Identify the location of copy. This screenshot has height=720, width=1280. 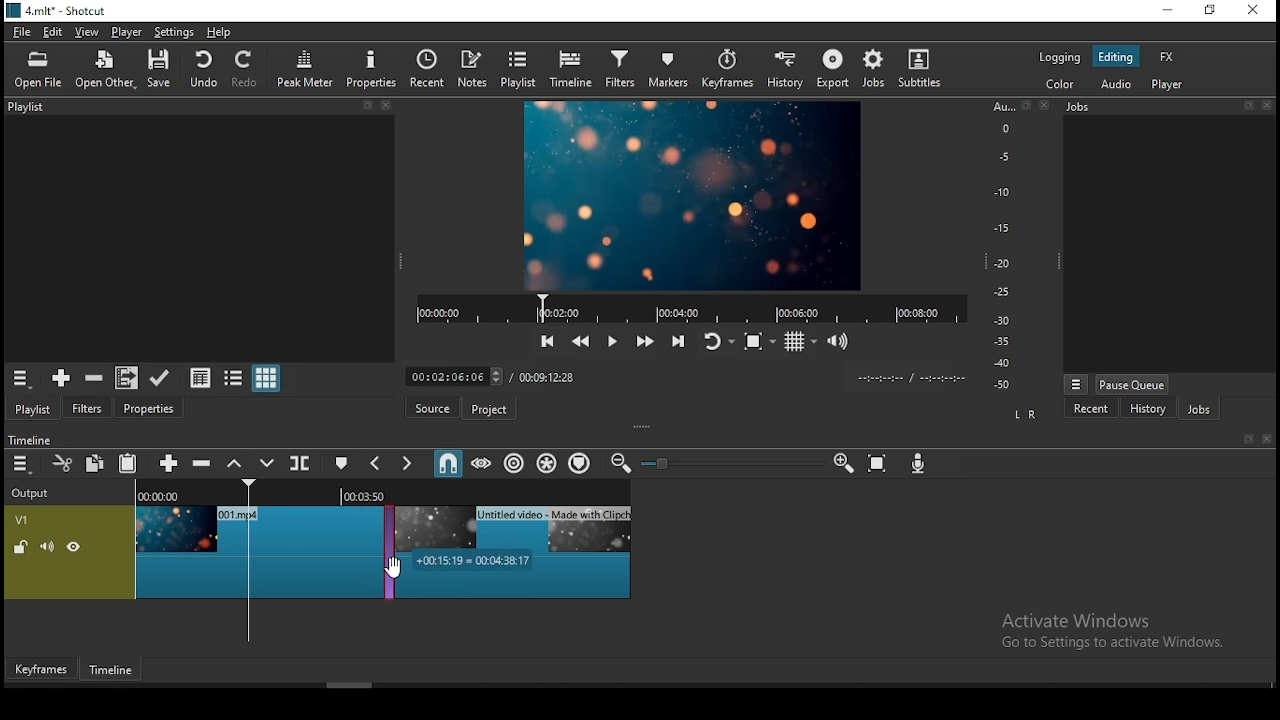
(95, 464).